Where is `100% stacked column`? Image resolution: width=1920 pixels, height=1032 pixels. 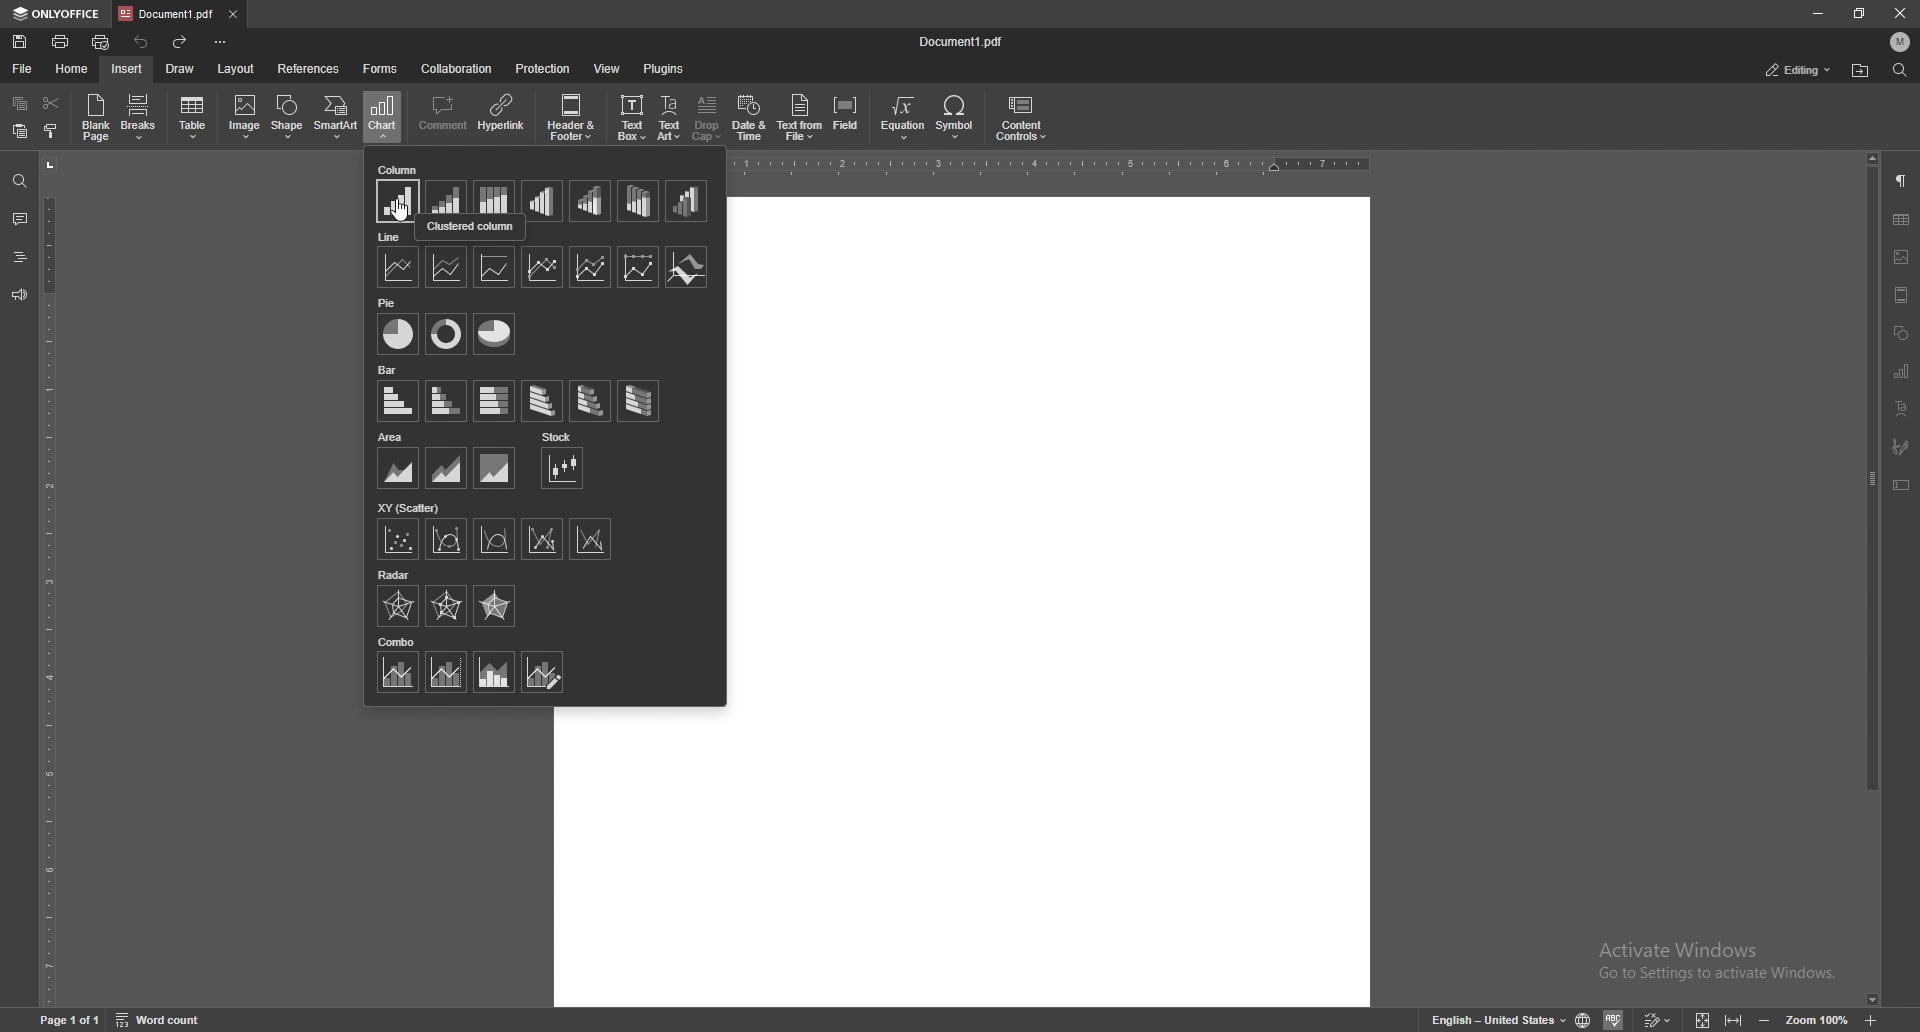 100% stacked column is located at coordinates (494, 197).